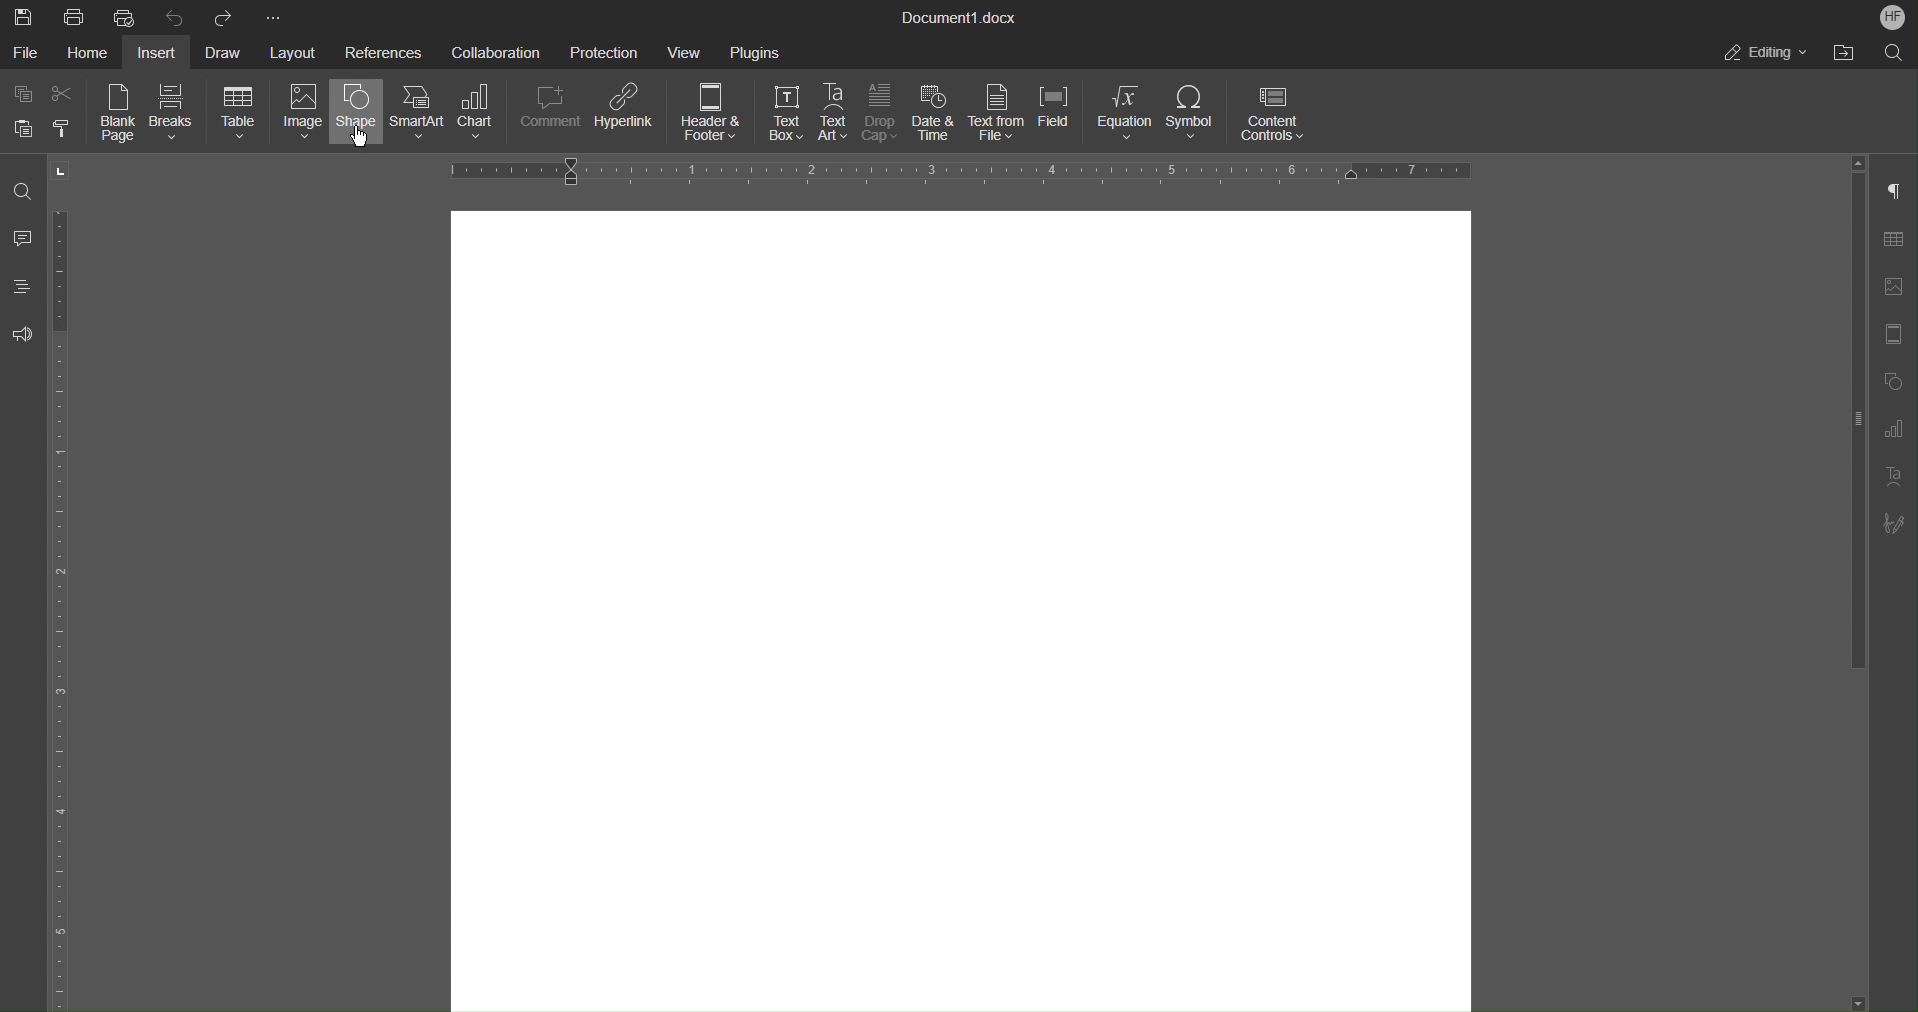 This screenshot has height=1012, width=1918. Describe the element at coordinates (1898, 334) in the screenshot. I see `Page Settings` at that location.